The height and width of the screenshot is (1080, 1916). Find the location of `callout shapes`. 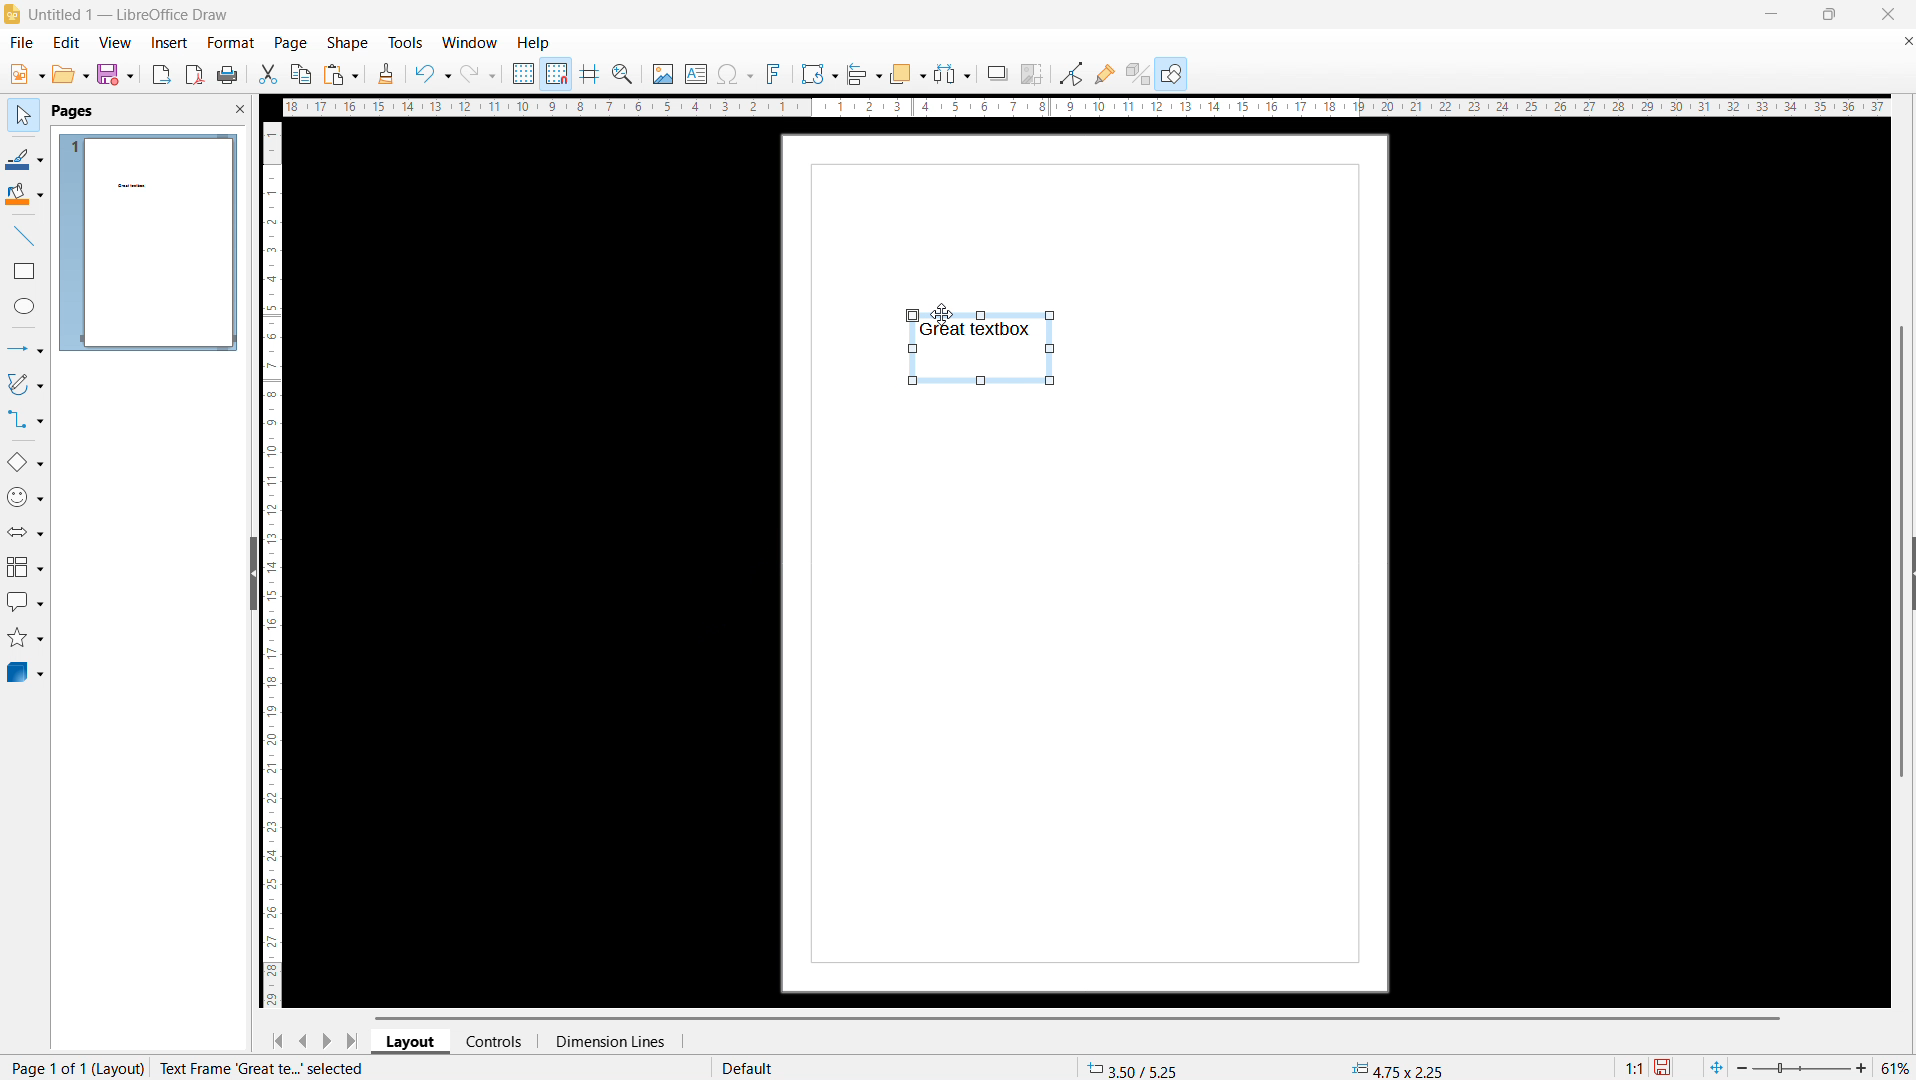

callout shapes is located at coordinates (24, 602).